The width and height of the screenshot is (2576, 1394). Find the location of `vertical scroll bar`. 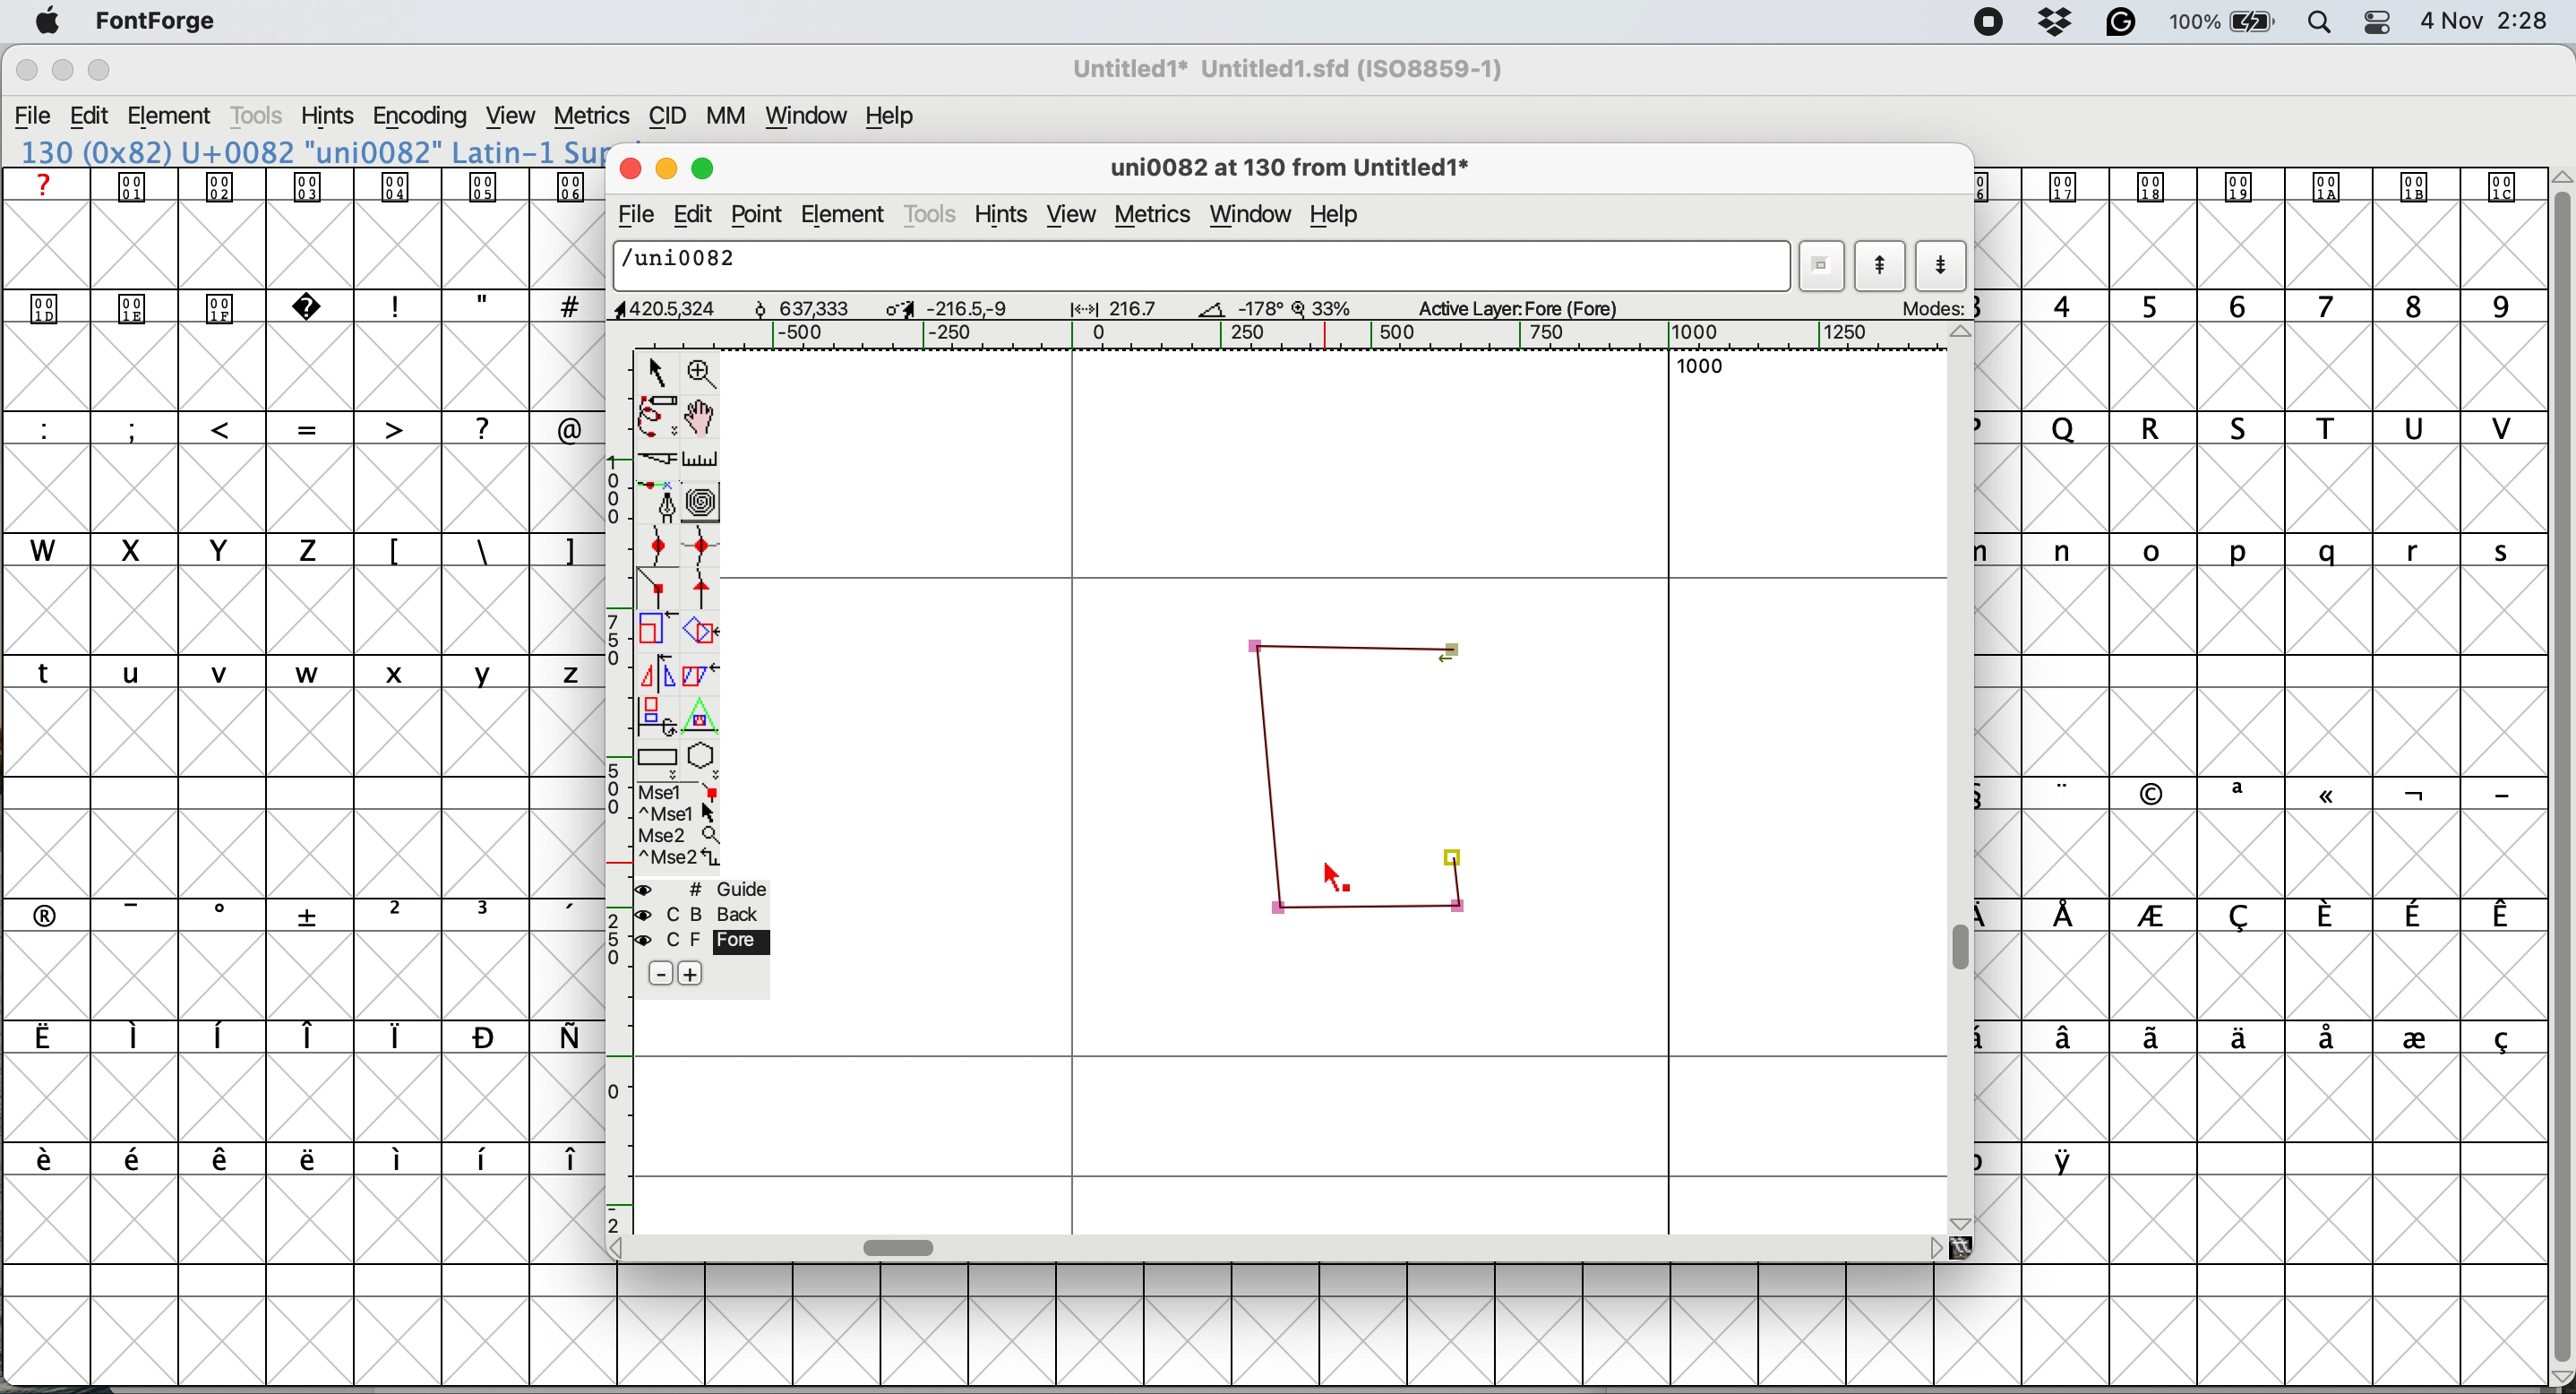

vertical scroll bar is located at coordinates (1966, 949).